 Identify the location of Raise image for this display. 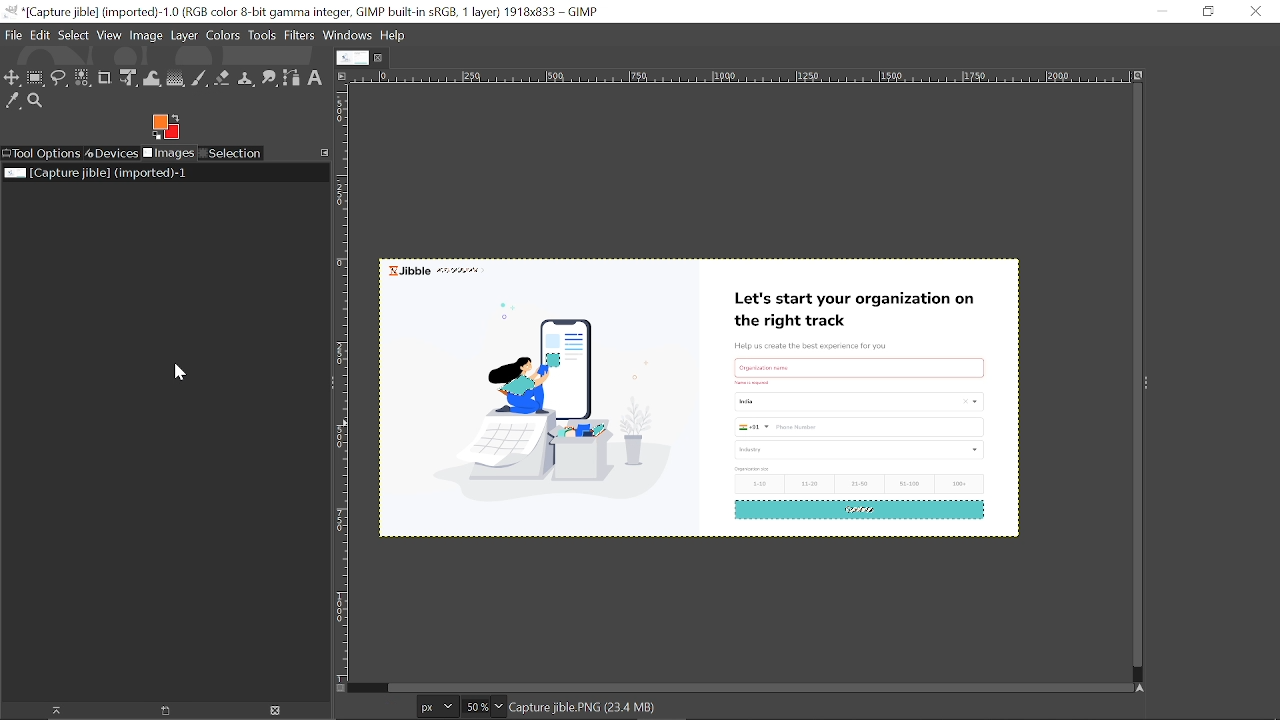
(50, 711).